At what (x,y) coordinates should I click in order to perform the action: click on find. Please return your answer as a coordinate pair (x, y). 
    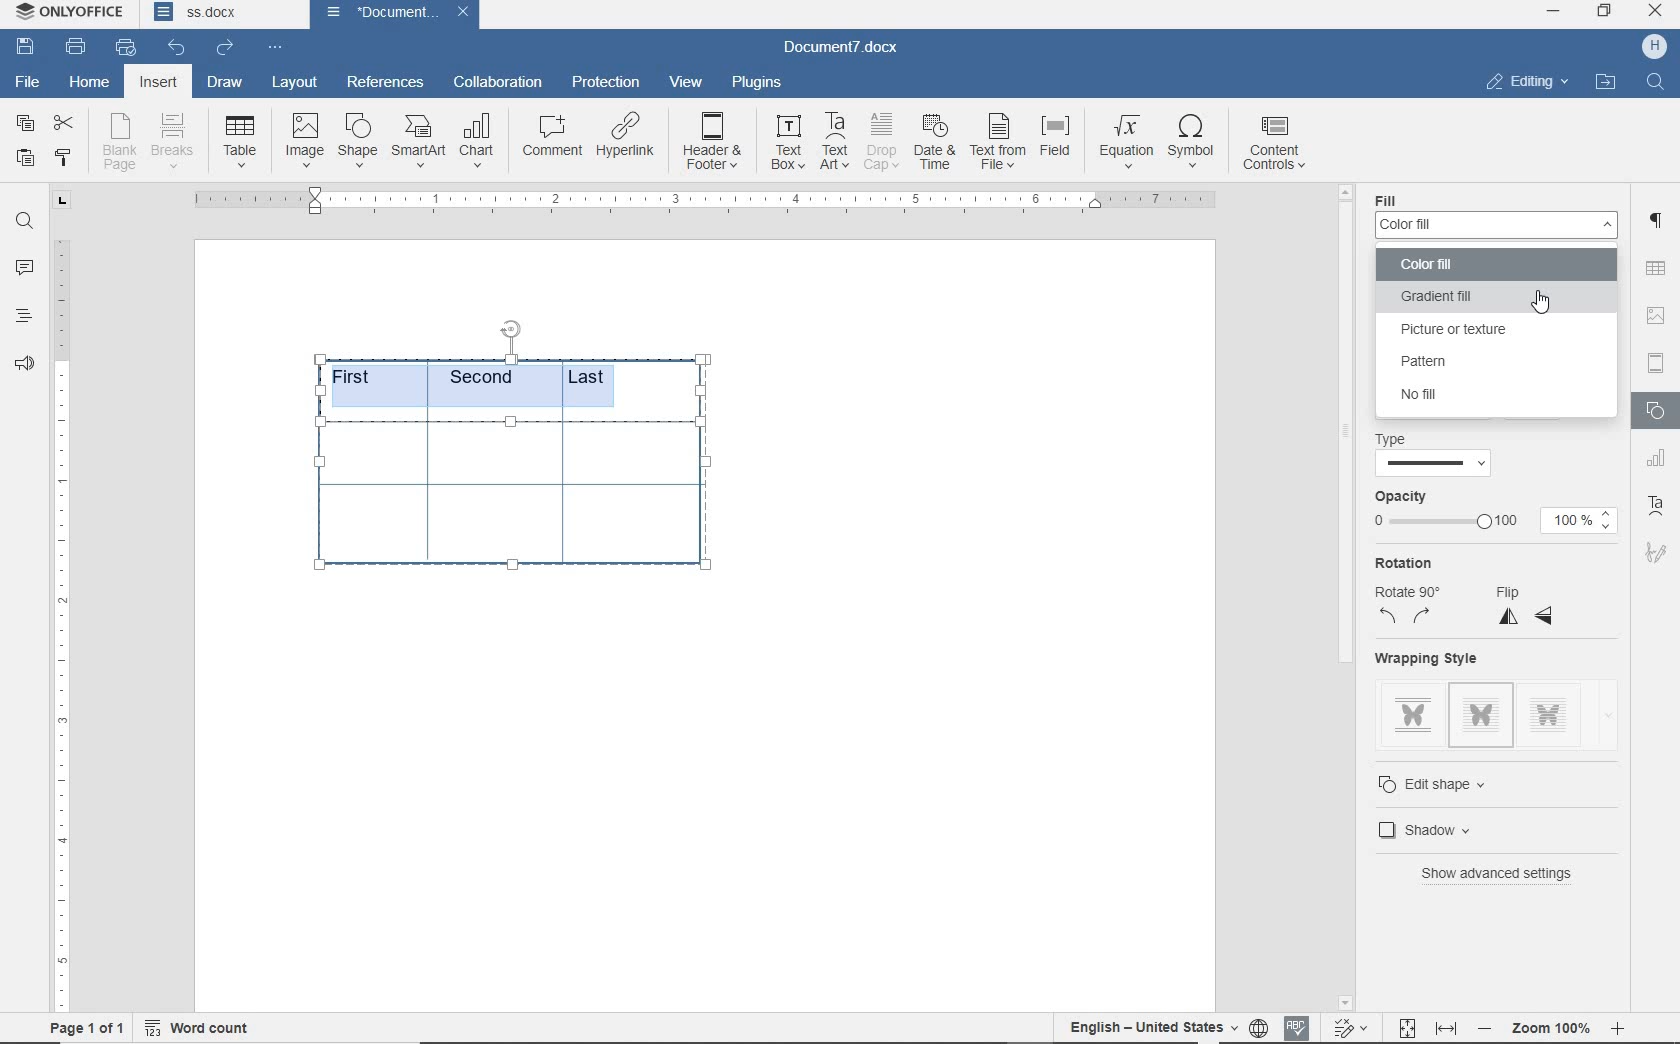
    Looking at the image, I should click on (24, 221).